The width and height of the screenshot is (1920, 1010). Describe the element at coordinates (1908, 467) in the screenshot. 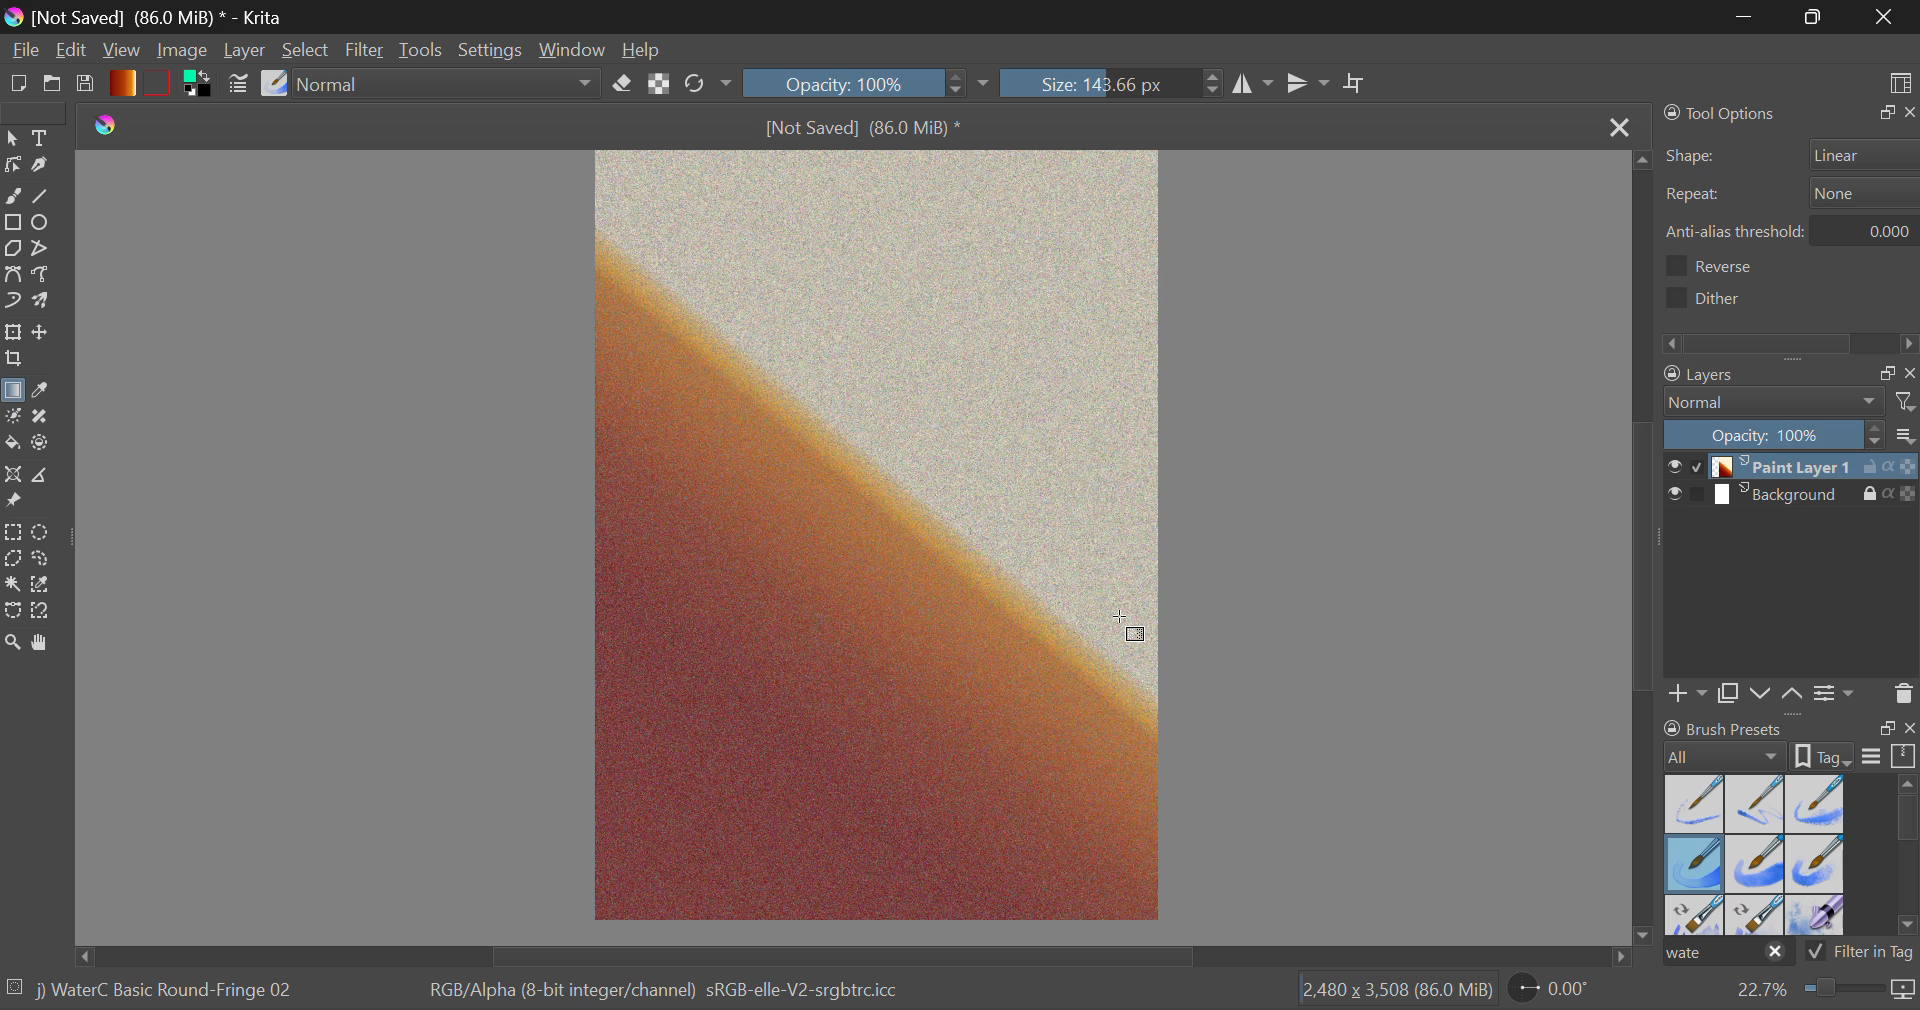

I see `color scale` at that location.